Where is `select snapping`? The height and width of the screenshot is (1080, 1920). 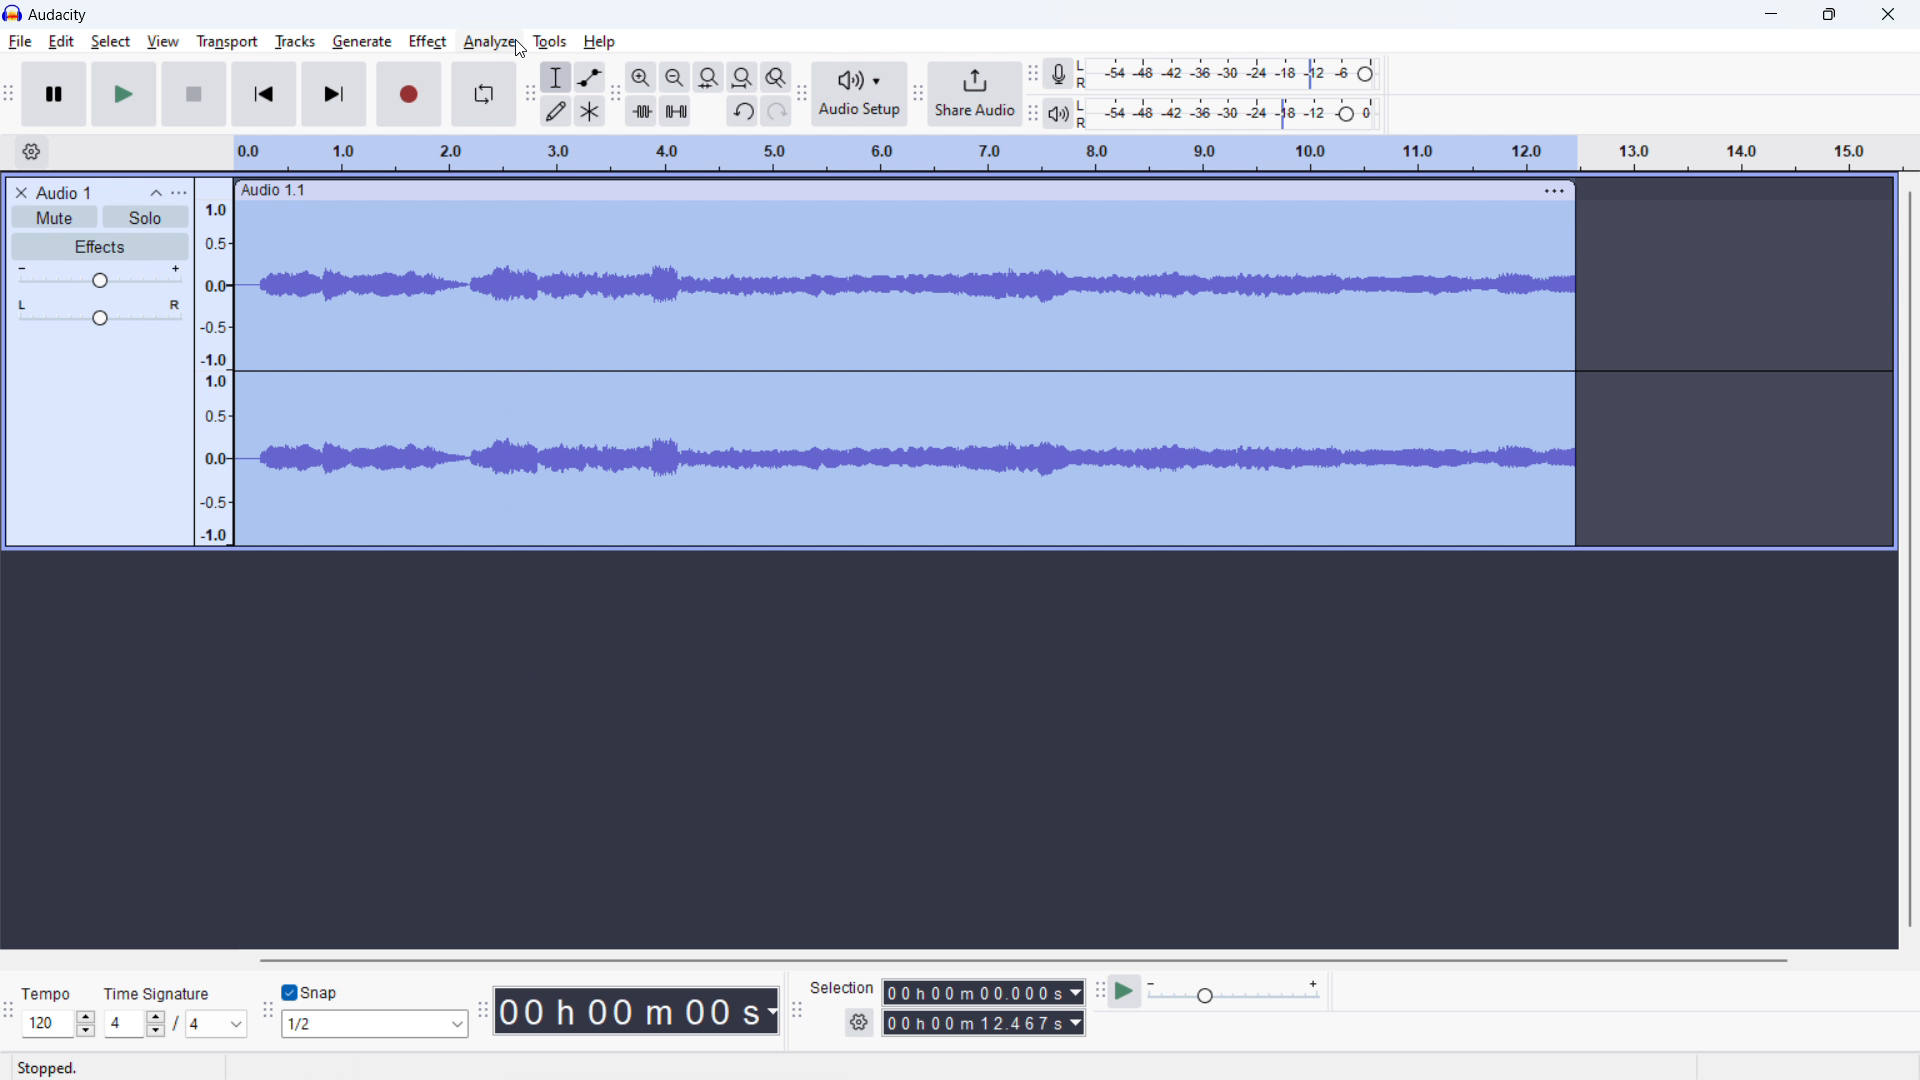
select snapping is located at coordinates (377, 1023).